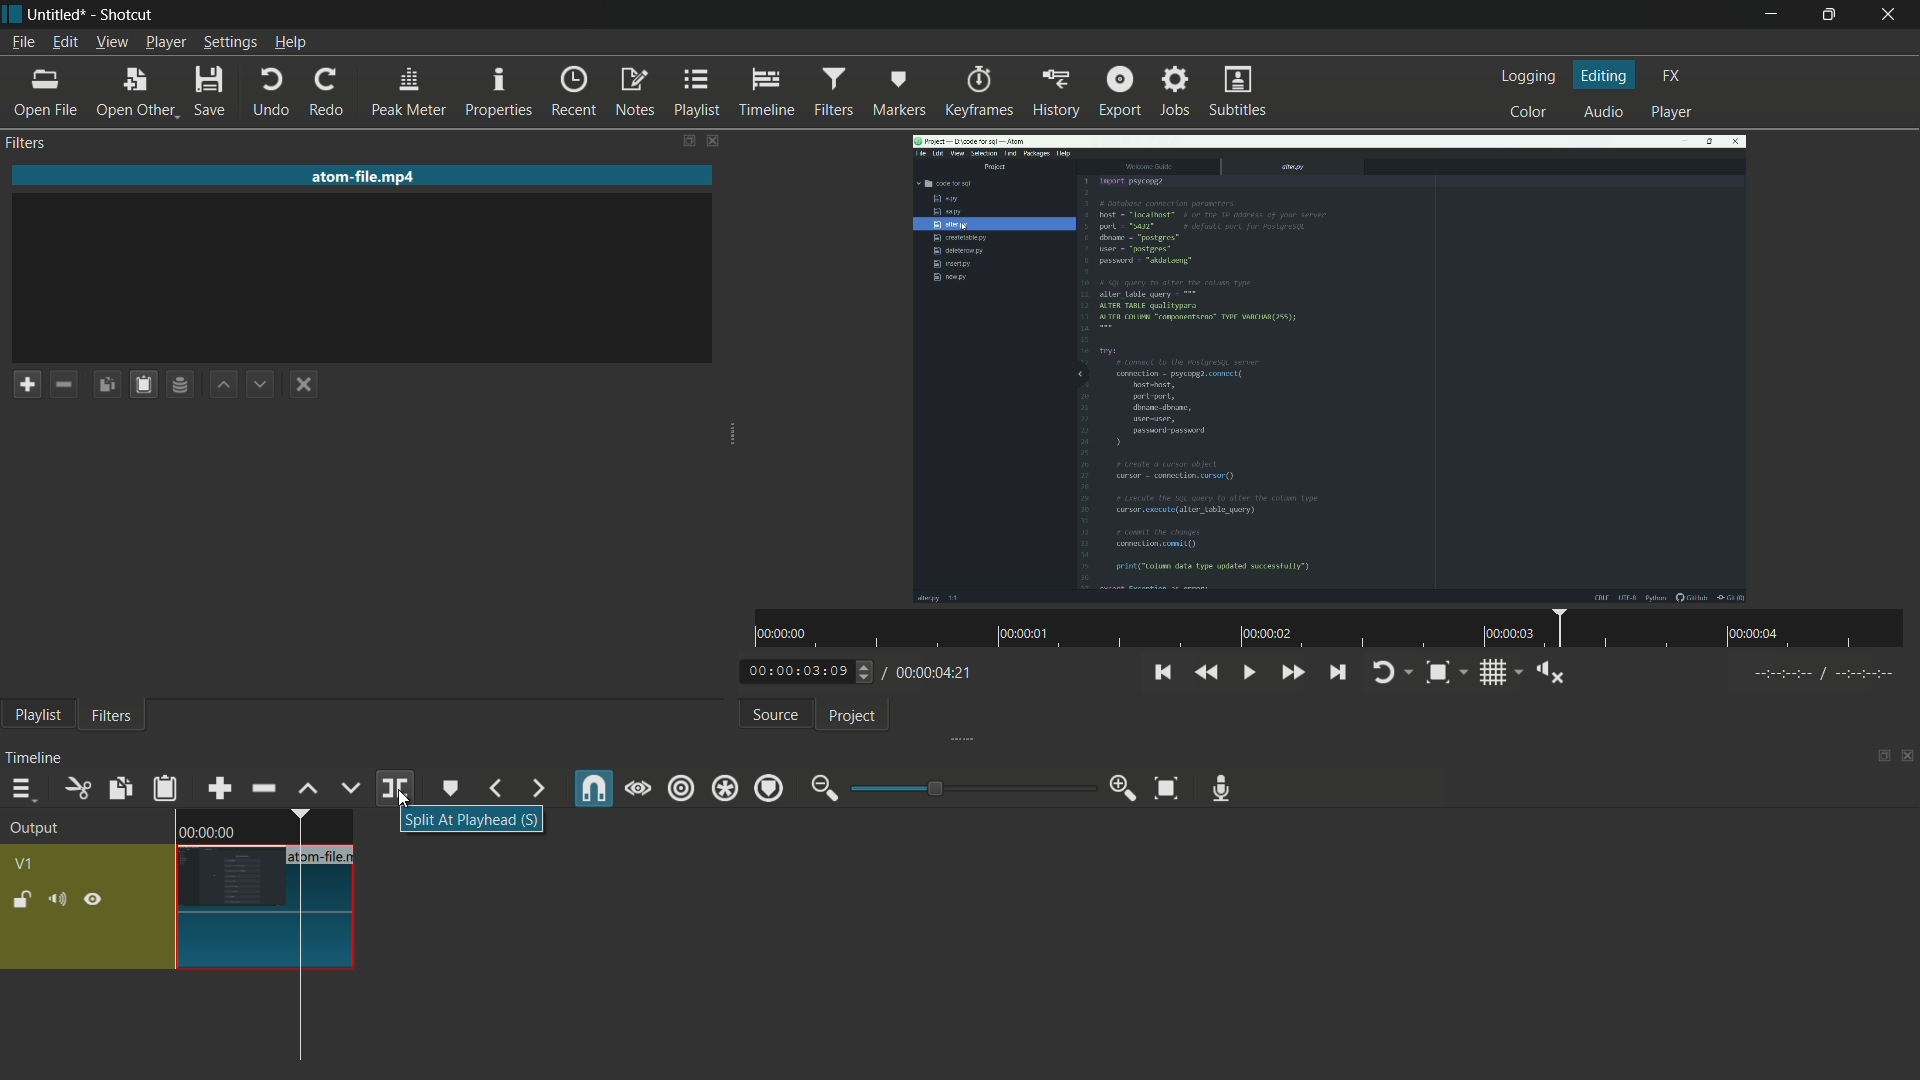 The image size is (1920, 1080). Describe the element at coordinates (1605, 75) in the screenshot. I see `editing` at that location.